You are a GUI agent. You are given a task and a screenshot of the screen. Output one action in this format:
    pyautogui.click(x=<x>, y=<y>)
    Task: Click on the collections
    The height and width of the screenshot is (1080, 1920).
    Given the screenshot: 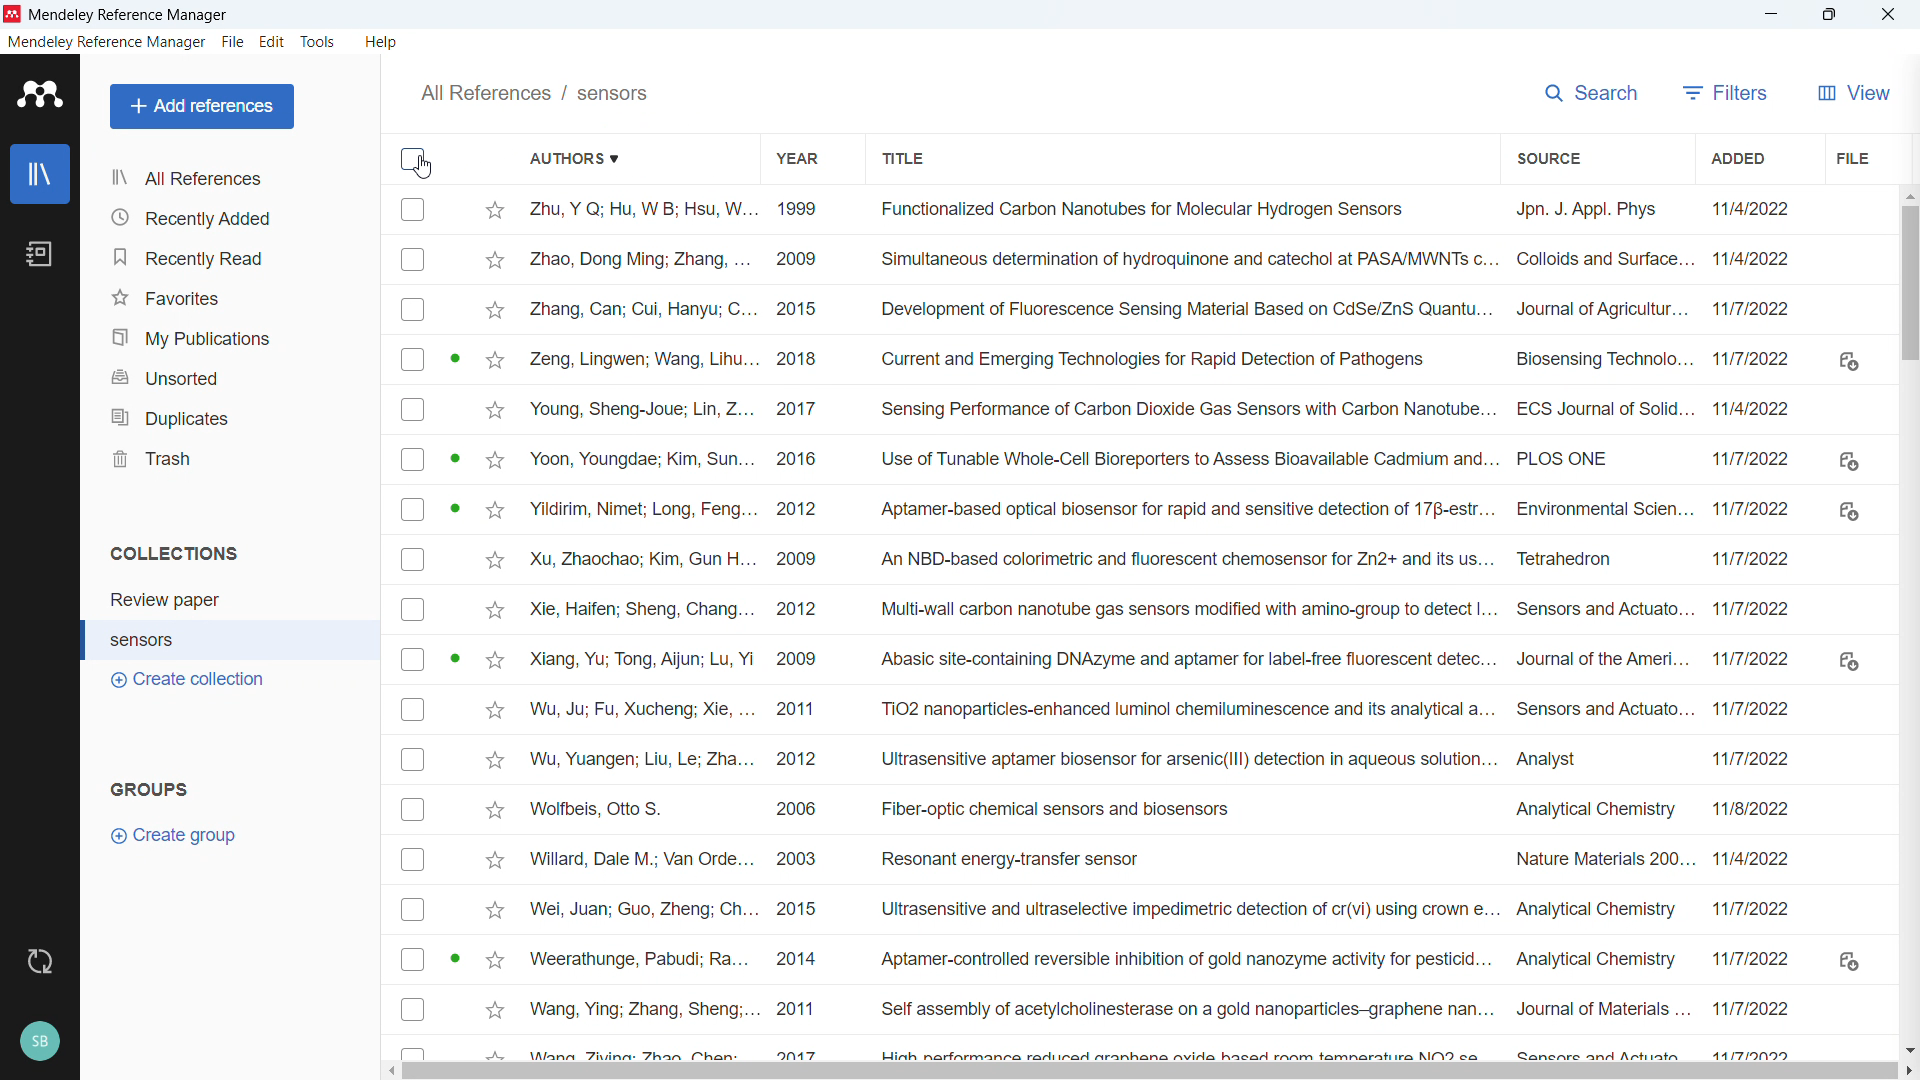 What is the action you would take?
    pyautogui.click(x=173, y=553)
    